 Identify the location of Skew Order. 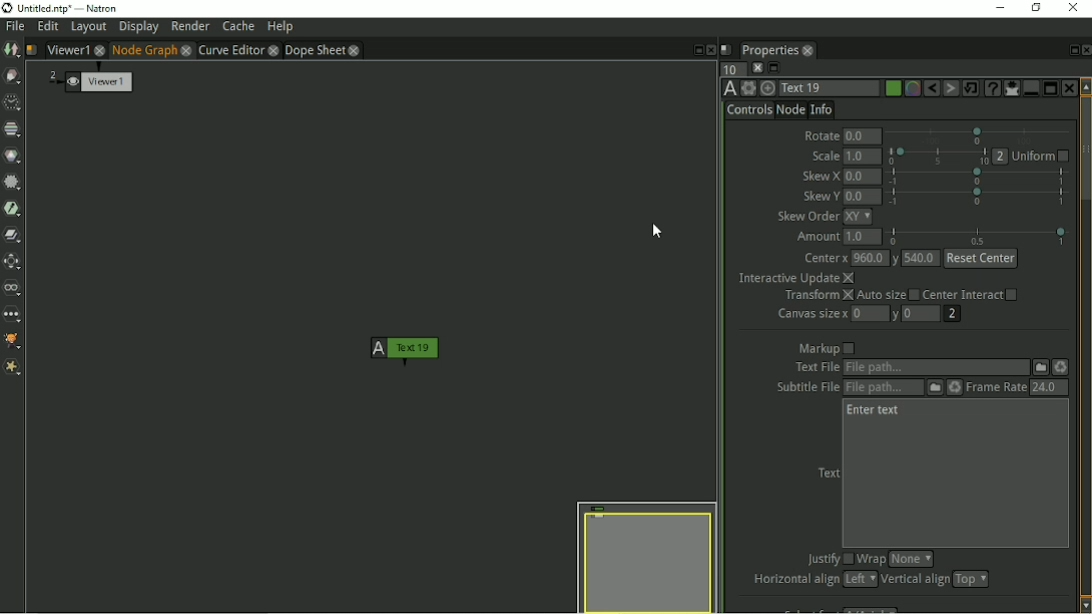
(805, 216).